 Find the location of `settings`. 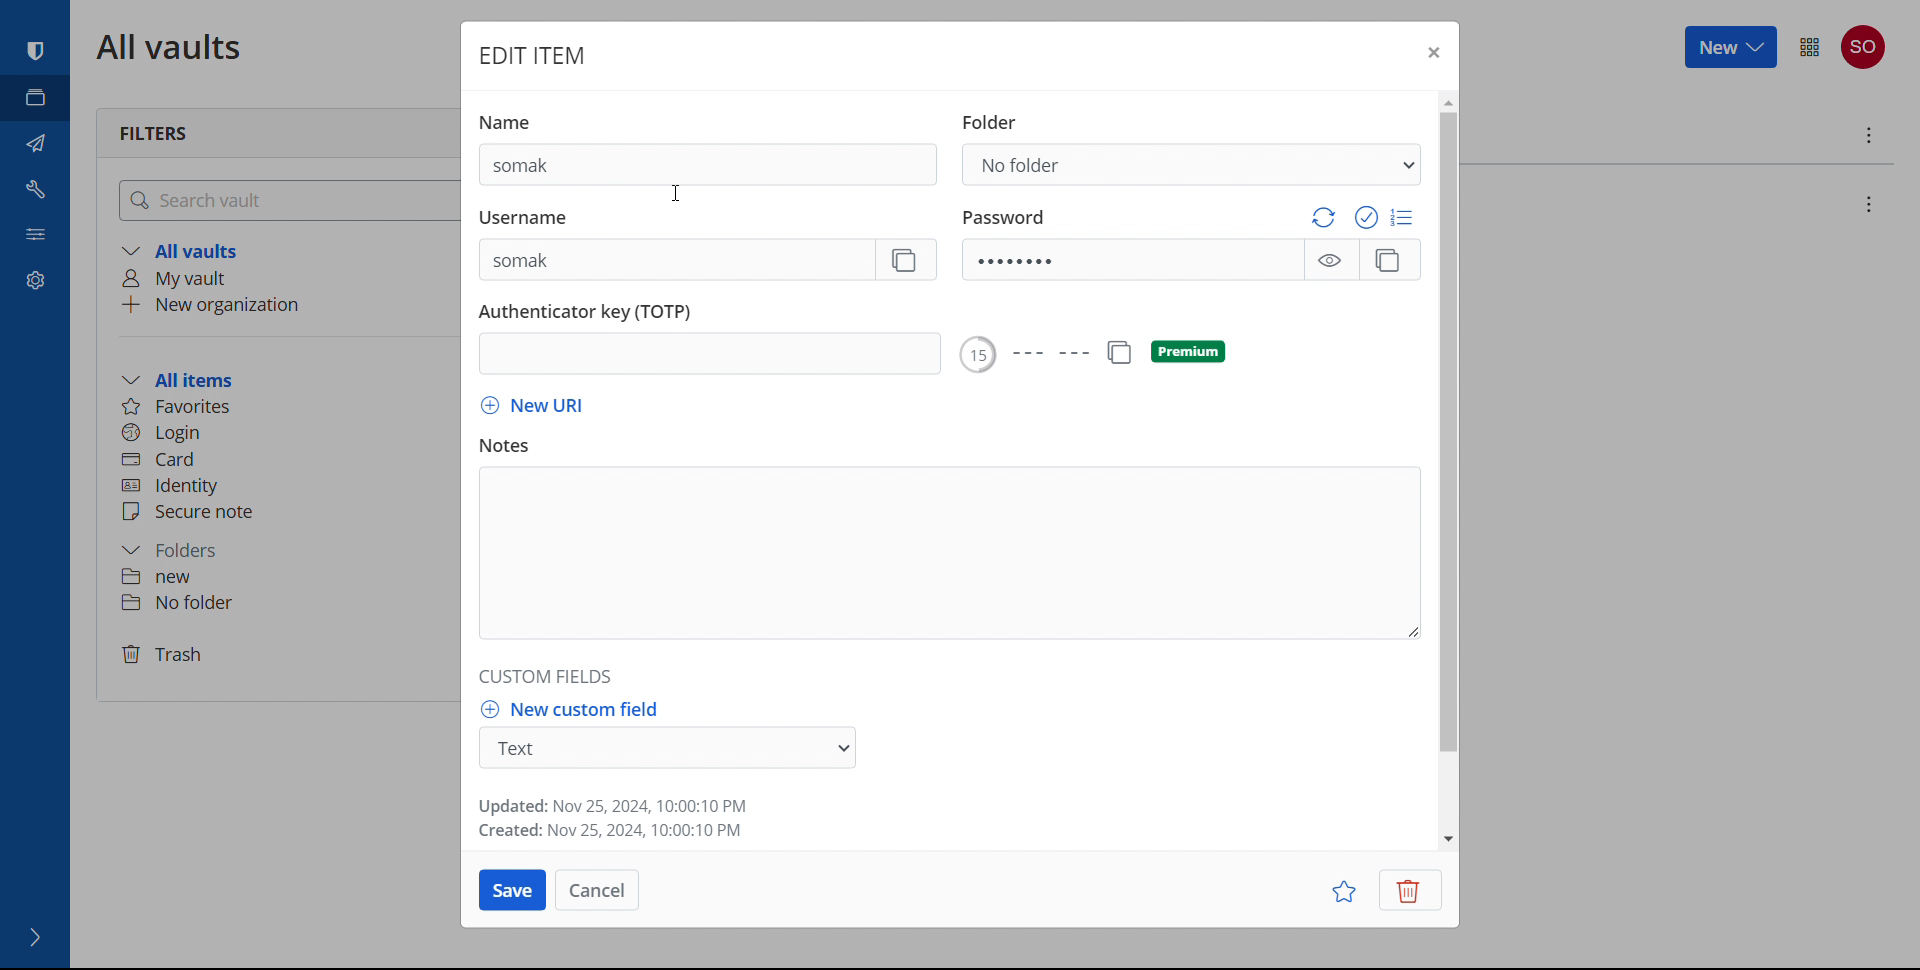

settings is located at coordinates (35, 277).